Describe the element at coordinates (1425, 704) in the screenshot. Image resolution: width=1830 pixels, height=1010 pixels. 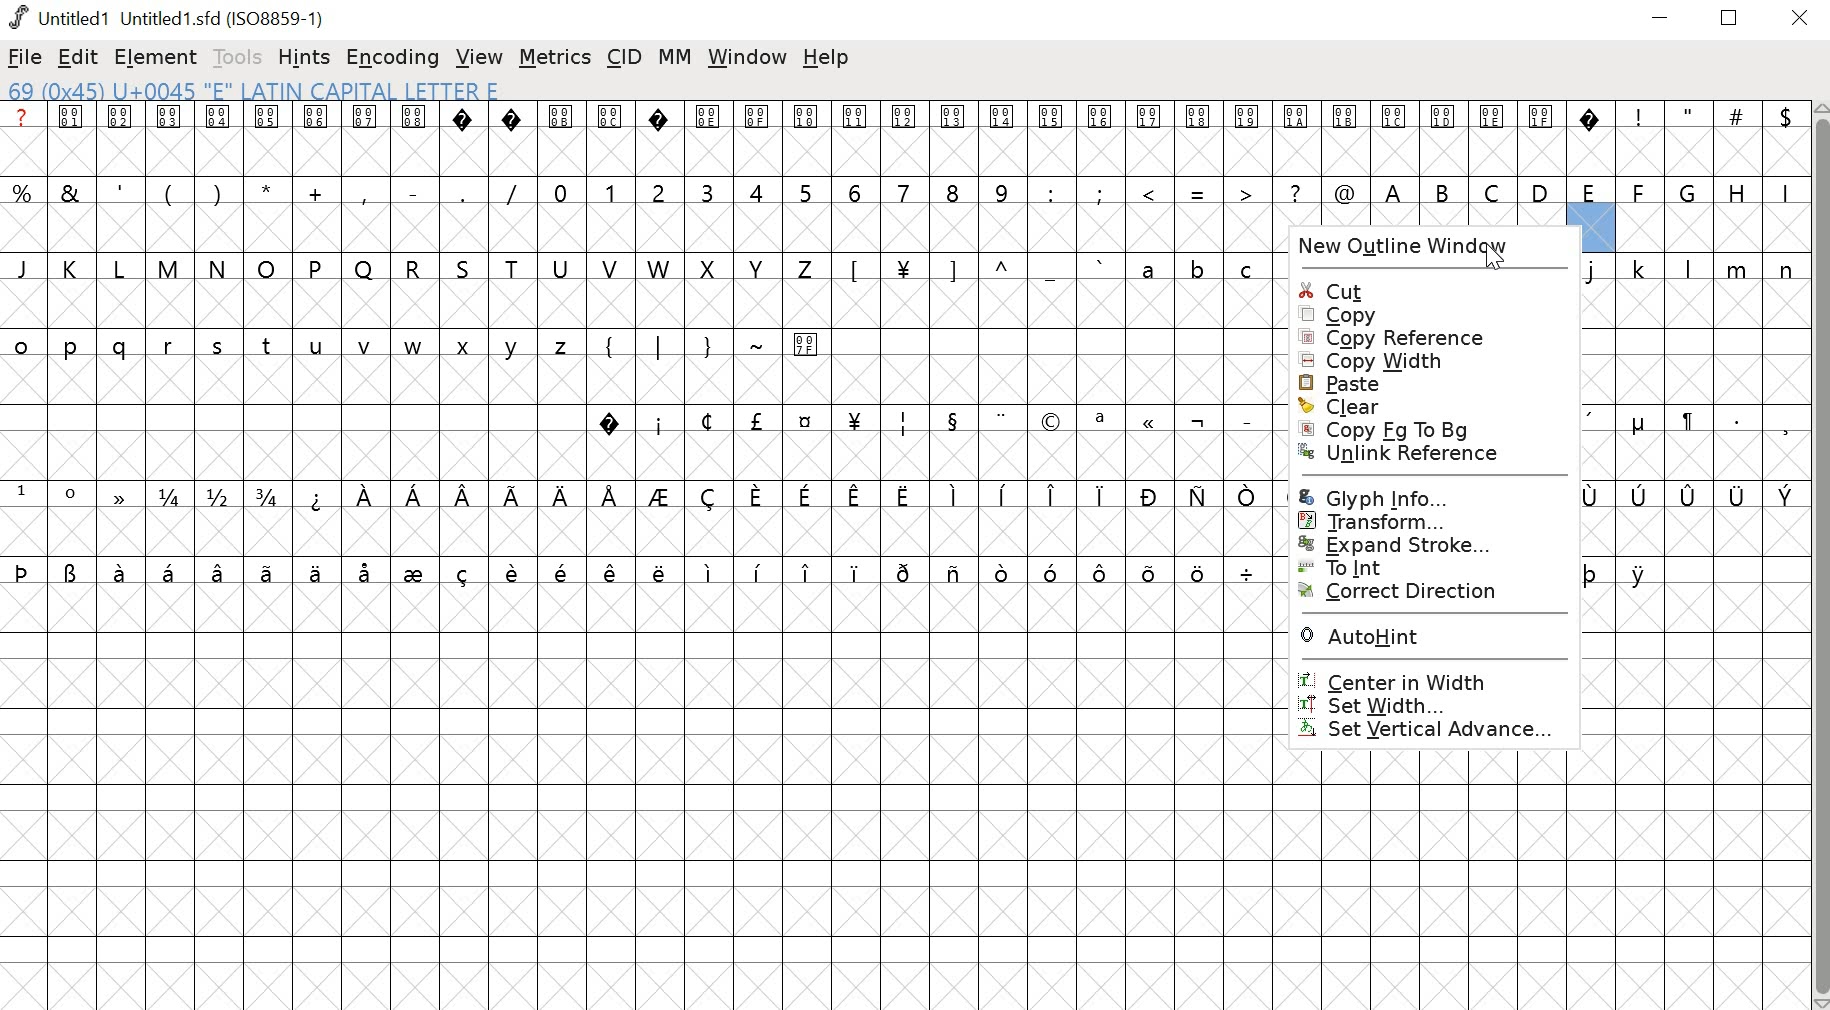
I see `SET WIDTH` at that location.